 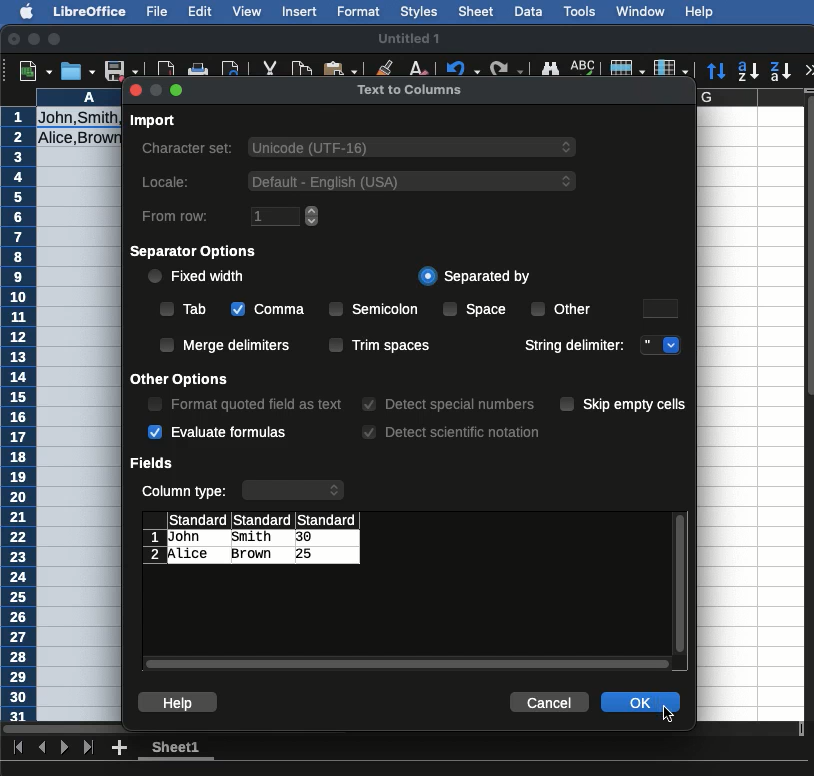 What do you see at coordinates (231, 72) in the screenshot?
I see `Preview print` at bounding box center [231, 72].